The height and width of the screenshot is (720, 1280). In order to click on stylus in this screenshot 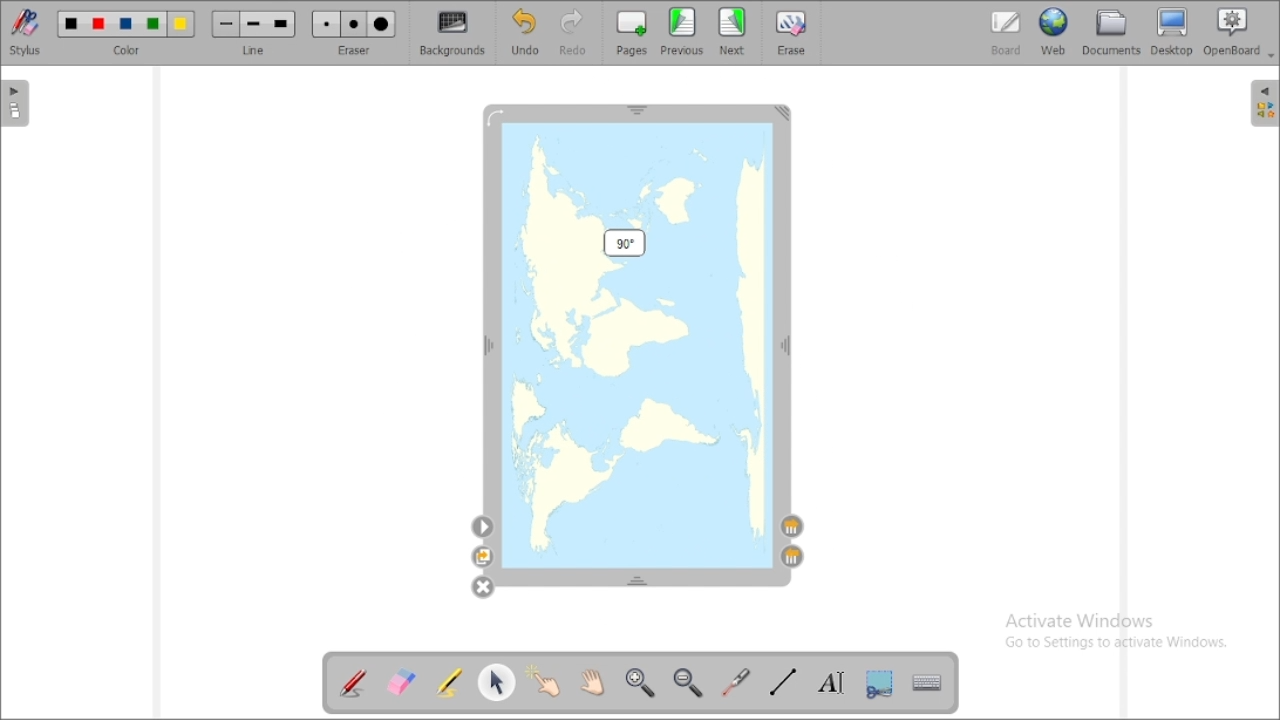, I will do `click(25, 32)`.